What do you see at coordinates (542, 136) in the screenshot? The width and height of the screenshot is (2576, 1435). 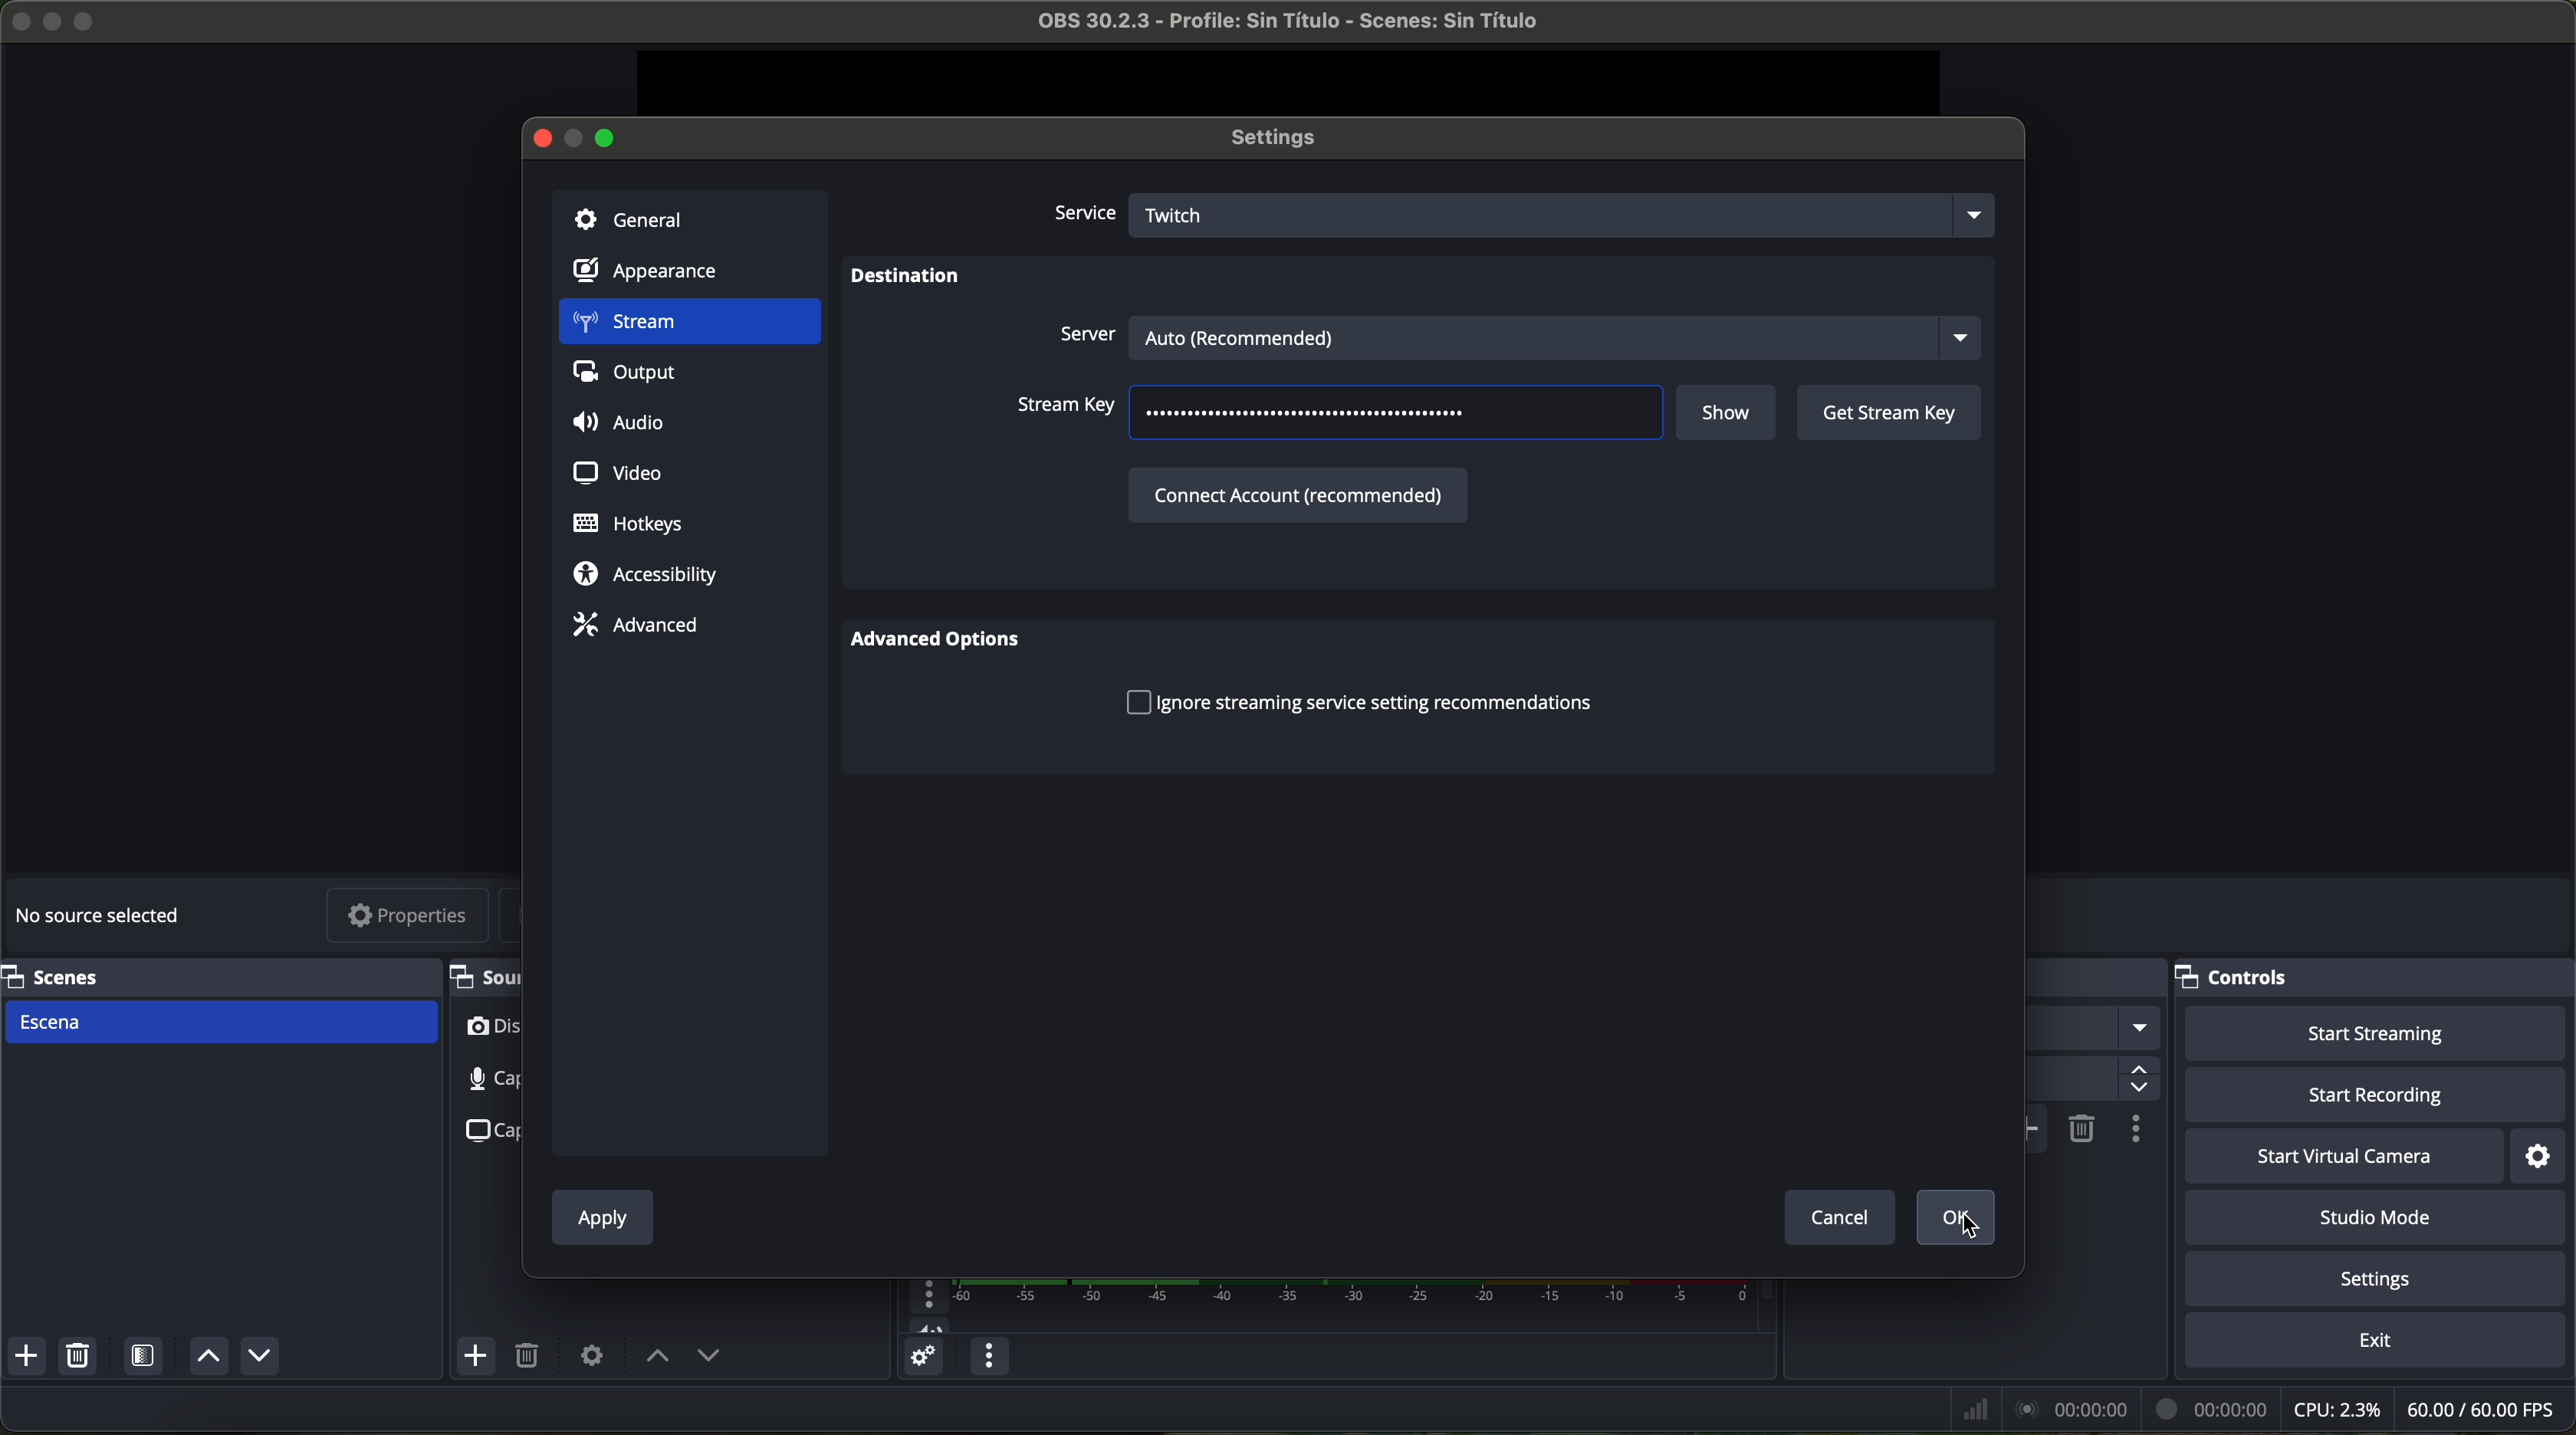 I see `close window` at bounding box center [542, 136].